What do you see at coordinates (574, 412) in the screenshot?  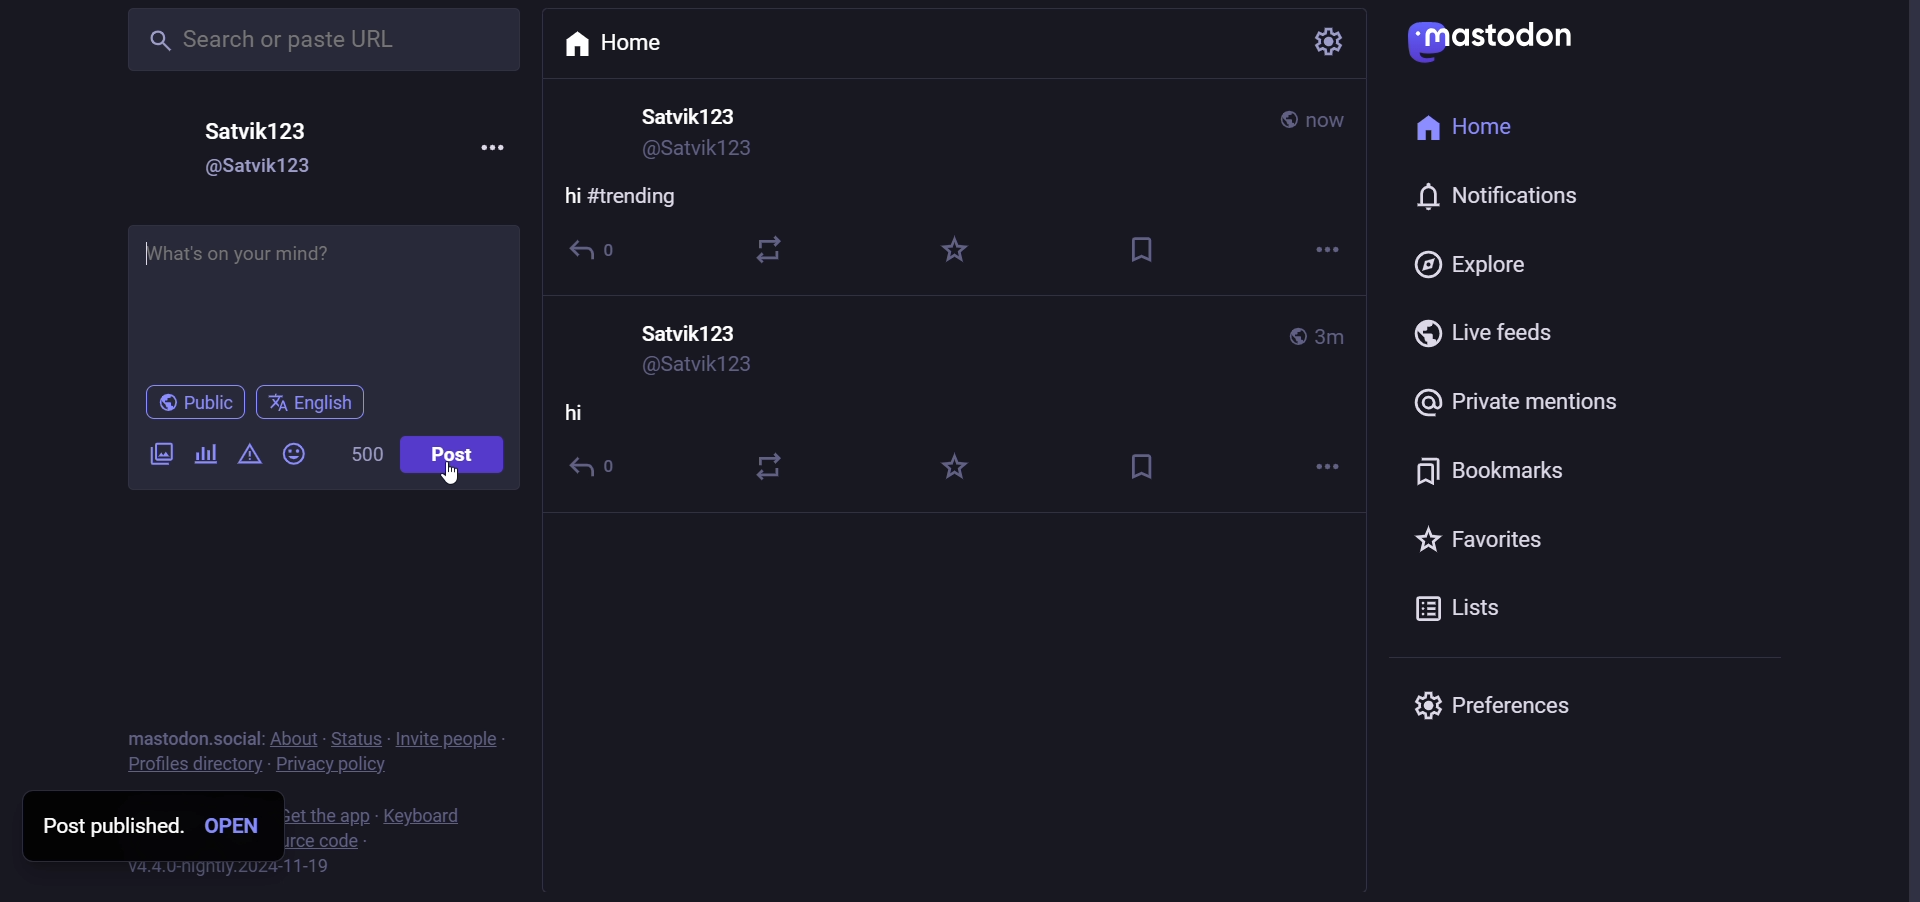 I see `hi` at bounding box center [574, 412].